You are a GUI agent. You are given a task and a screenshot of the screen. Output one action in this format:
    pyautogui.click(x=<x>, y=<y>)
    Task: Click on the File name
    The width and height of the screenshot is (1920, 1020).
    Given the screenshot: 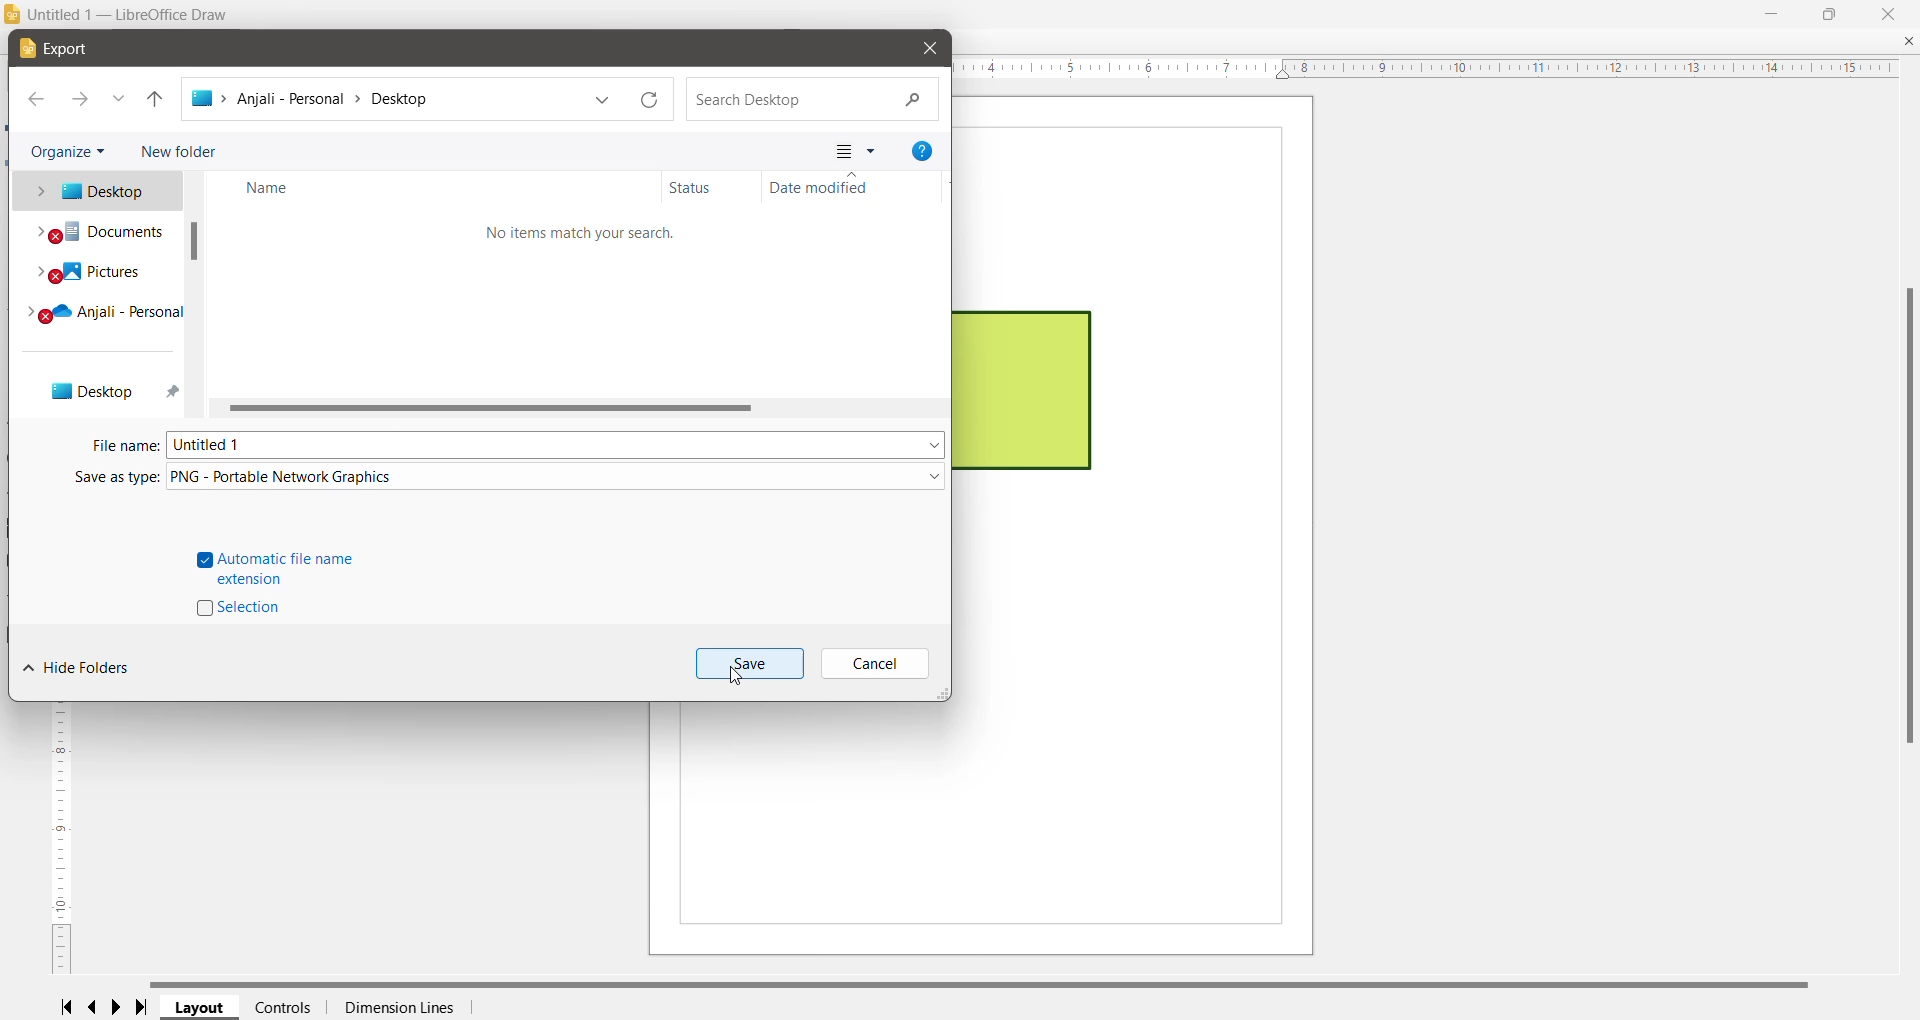 What is the action you would take?
    pyautogui.click(x=124, y=447)
    